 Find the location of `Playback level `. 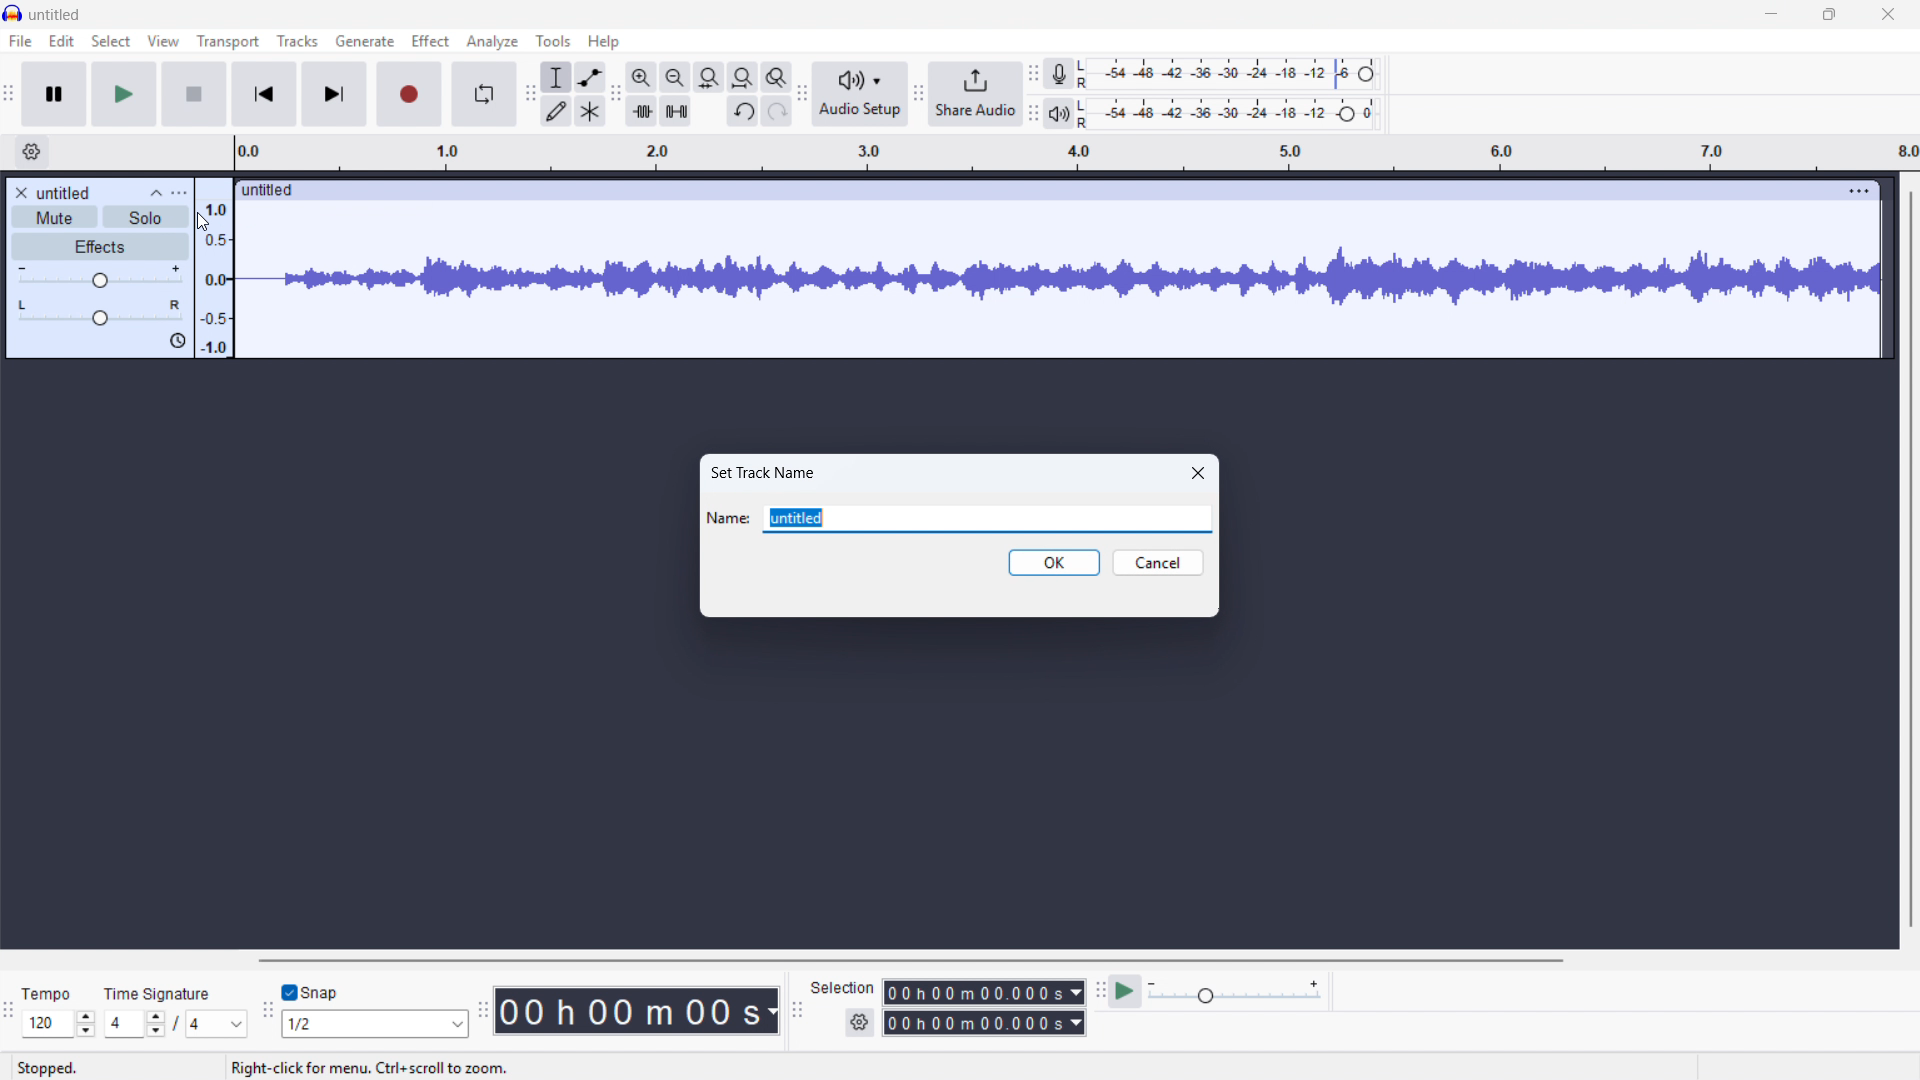

Playback level  is located at coordinates (1232, 114).